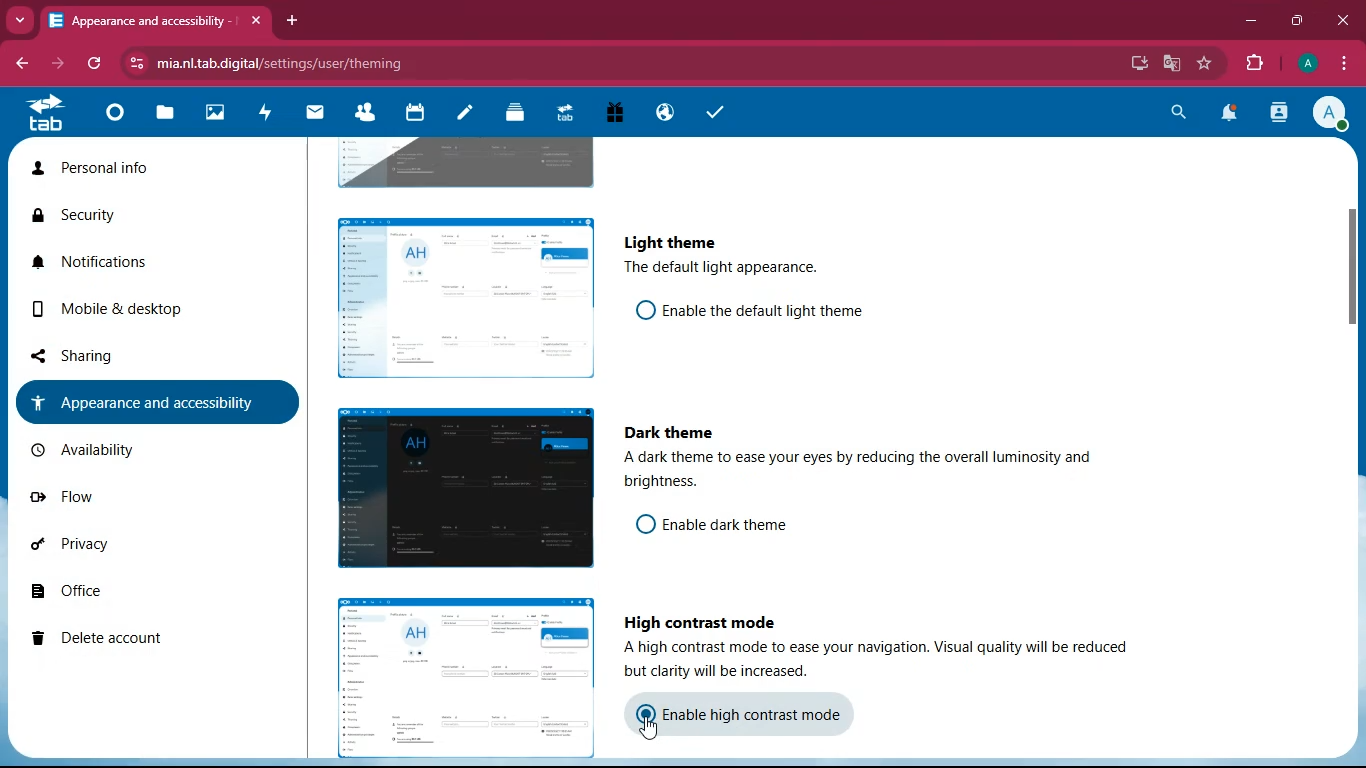 Image resolution: width=1366 pixels, height=768 pixels. Describe the element at coordinates (293, 21) in the screenshot. I see `add tab` at that location.